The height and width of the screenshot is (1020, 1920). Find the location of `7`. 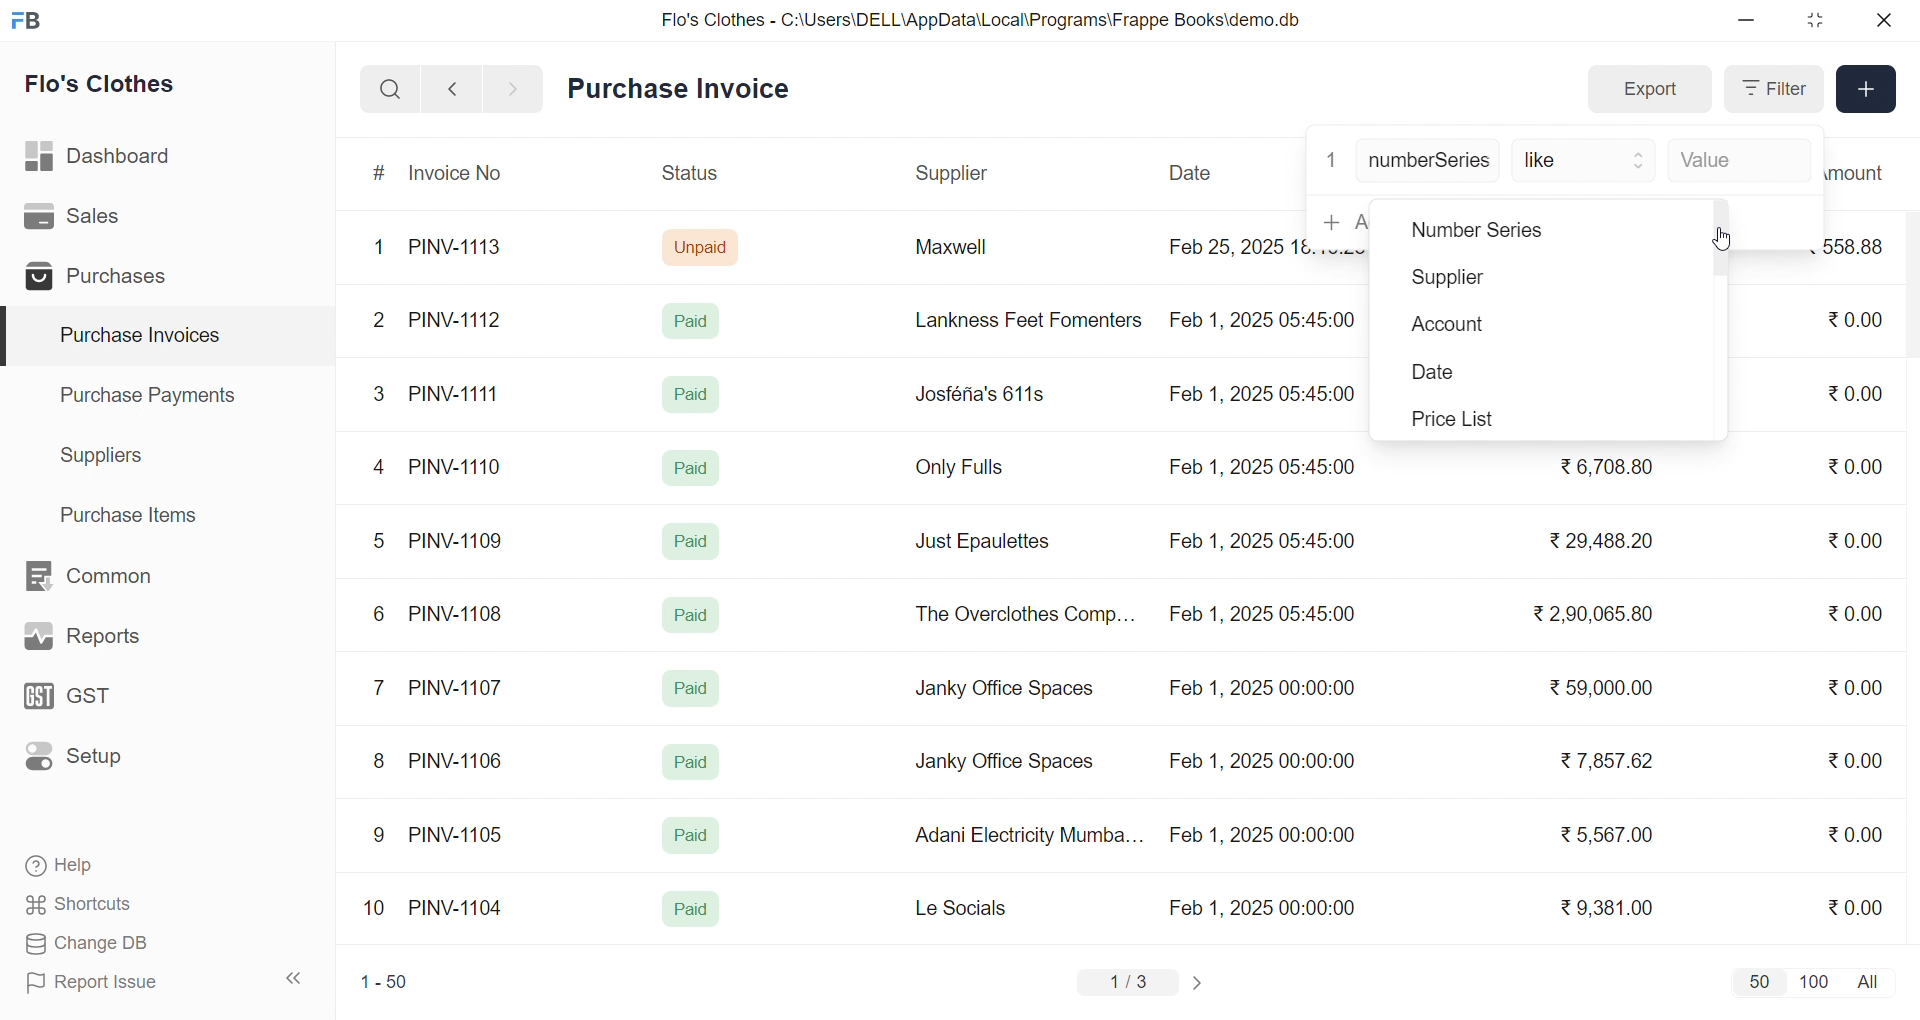

7 is located at coordinates (383, 686).